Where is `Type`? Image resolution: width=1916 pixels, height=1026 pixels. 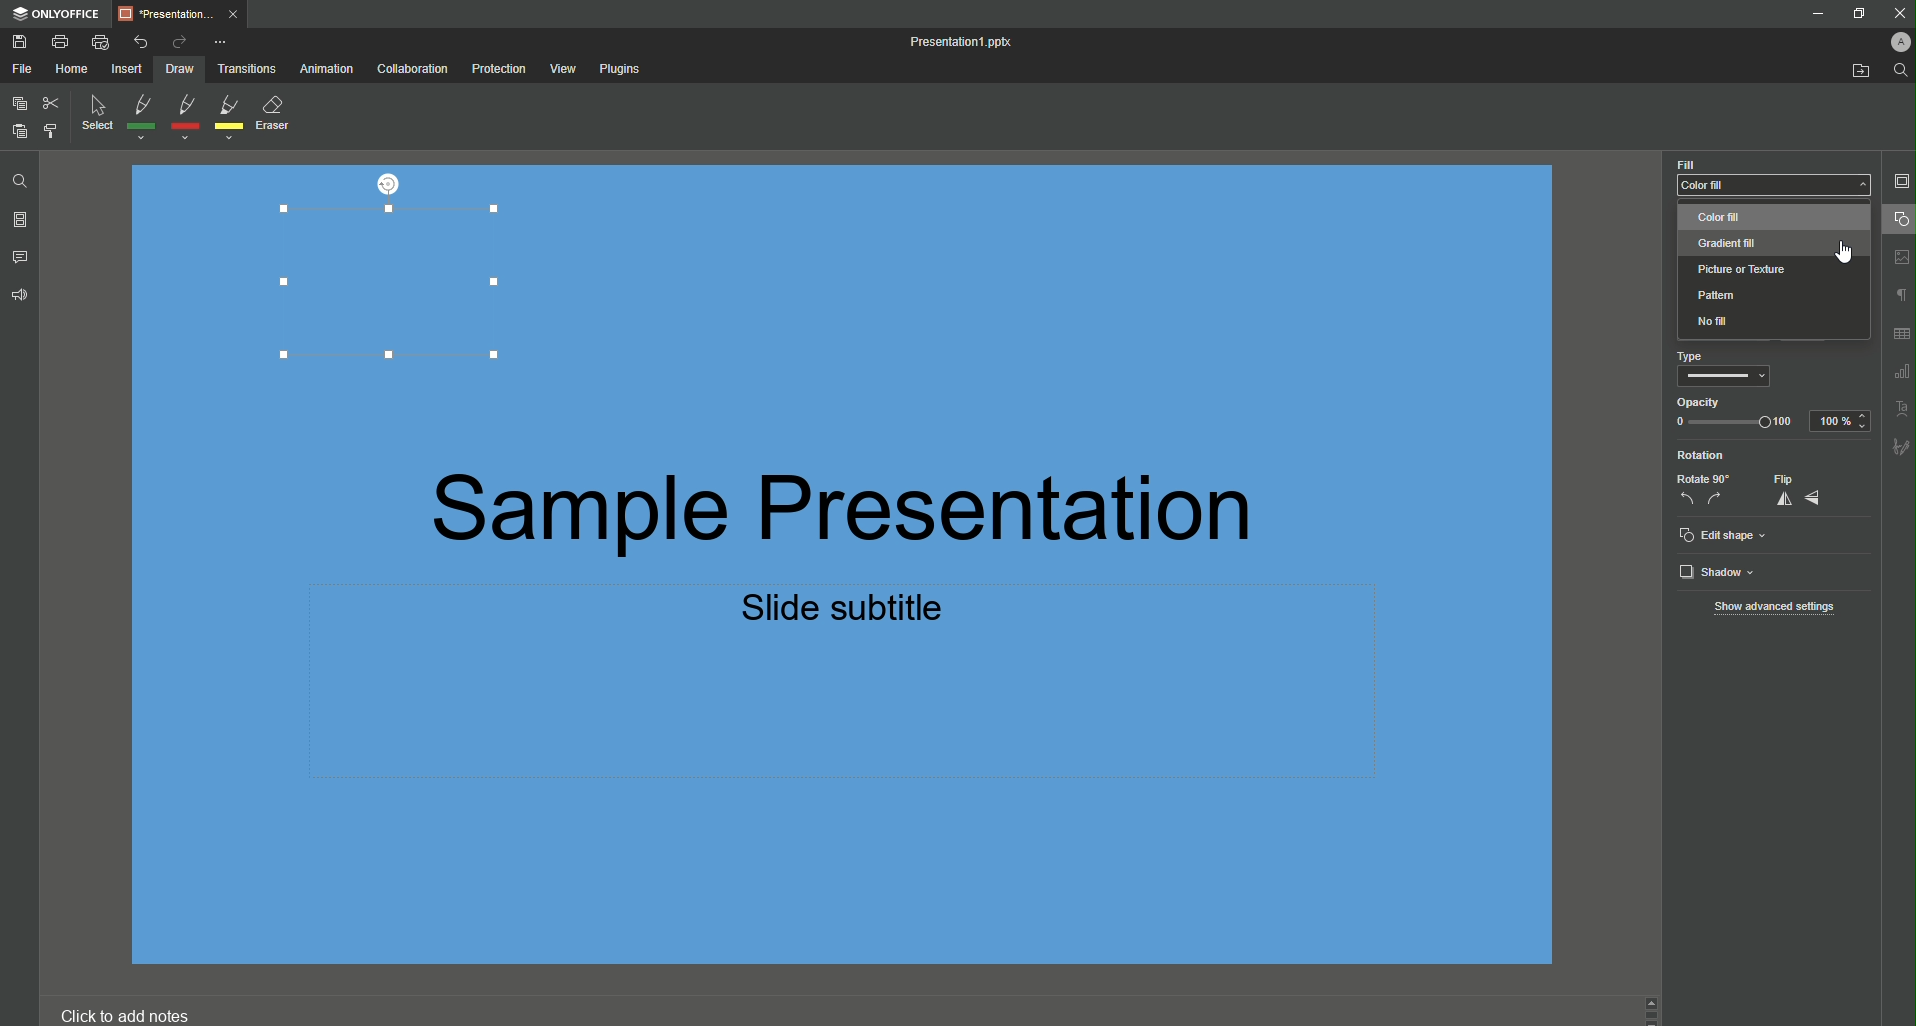 Type is located at coordinates (1725, 370).